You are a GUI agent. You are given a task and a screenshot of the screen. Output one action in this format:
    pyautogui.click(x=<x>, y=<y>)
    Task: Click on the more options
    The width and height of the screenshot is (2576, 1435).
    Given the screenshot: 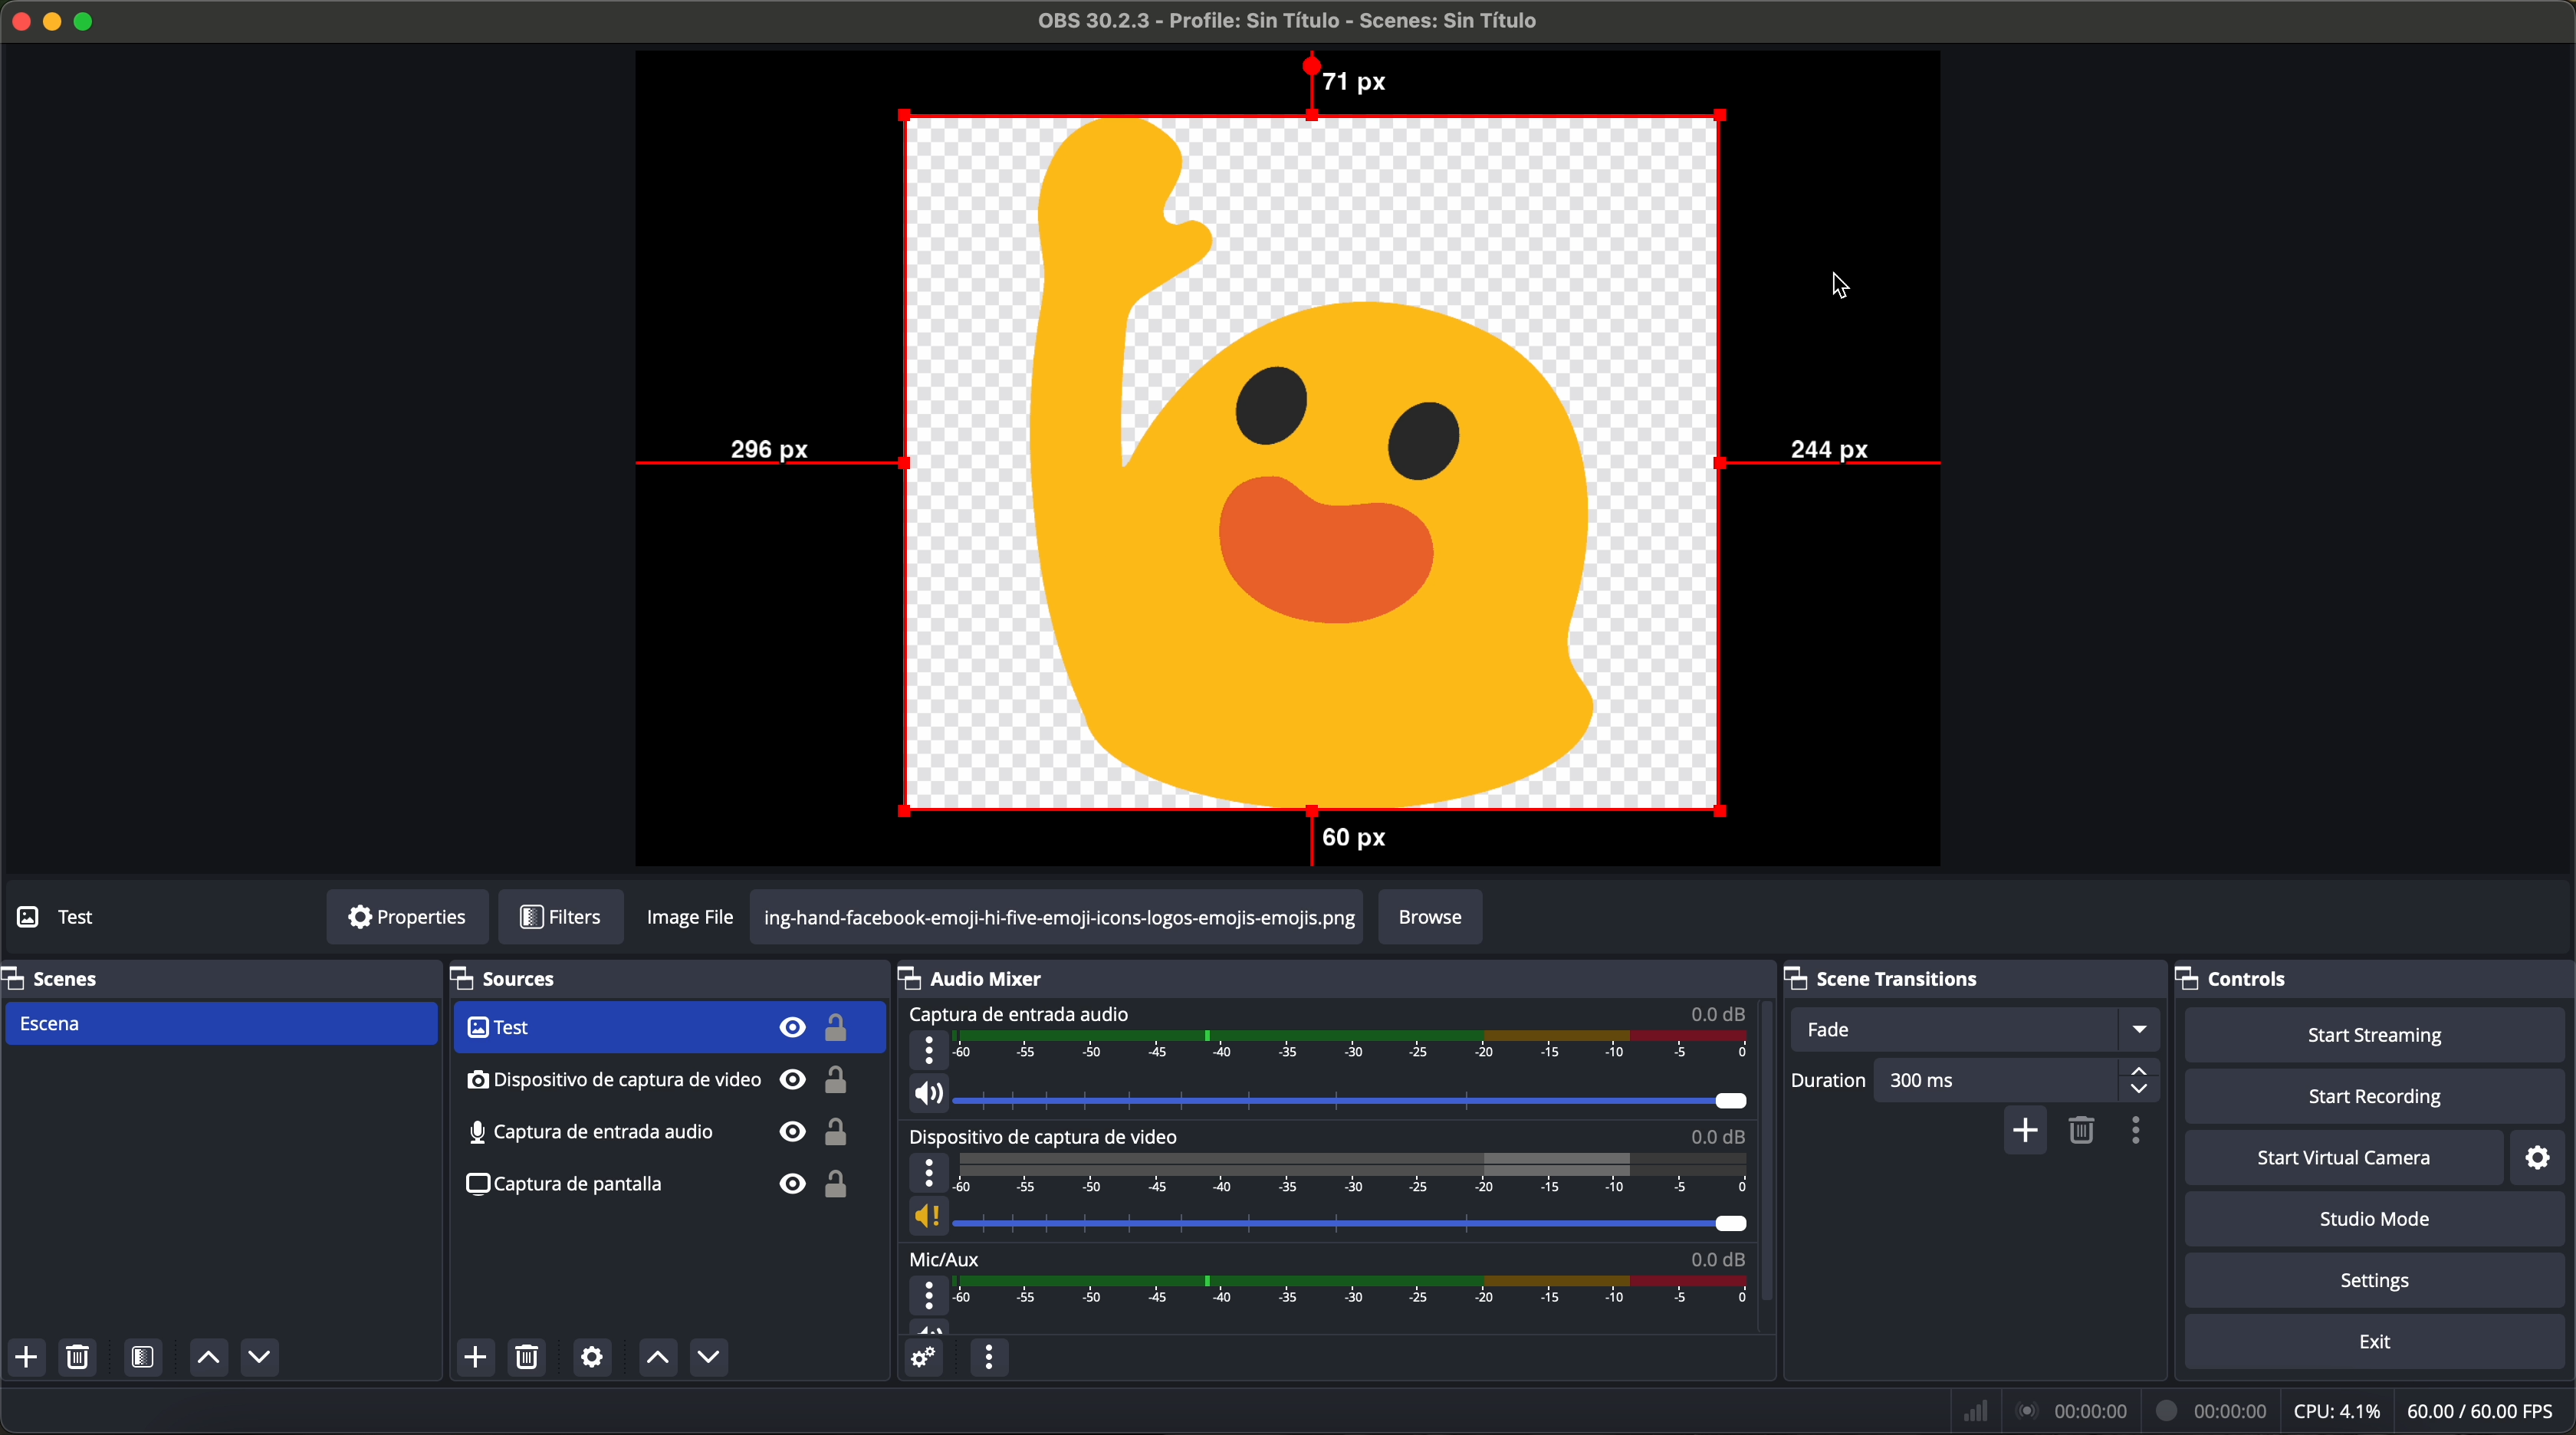 What is the action you would take?
    pyautogui.click(x=929, y=1174)
    